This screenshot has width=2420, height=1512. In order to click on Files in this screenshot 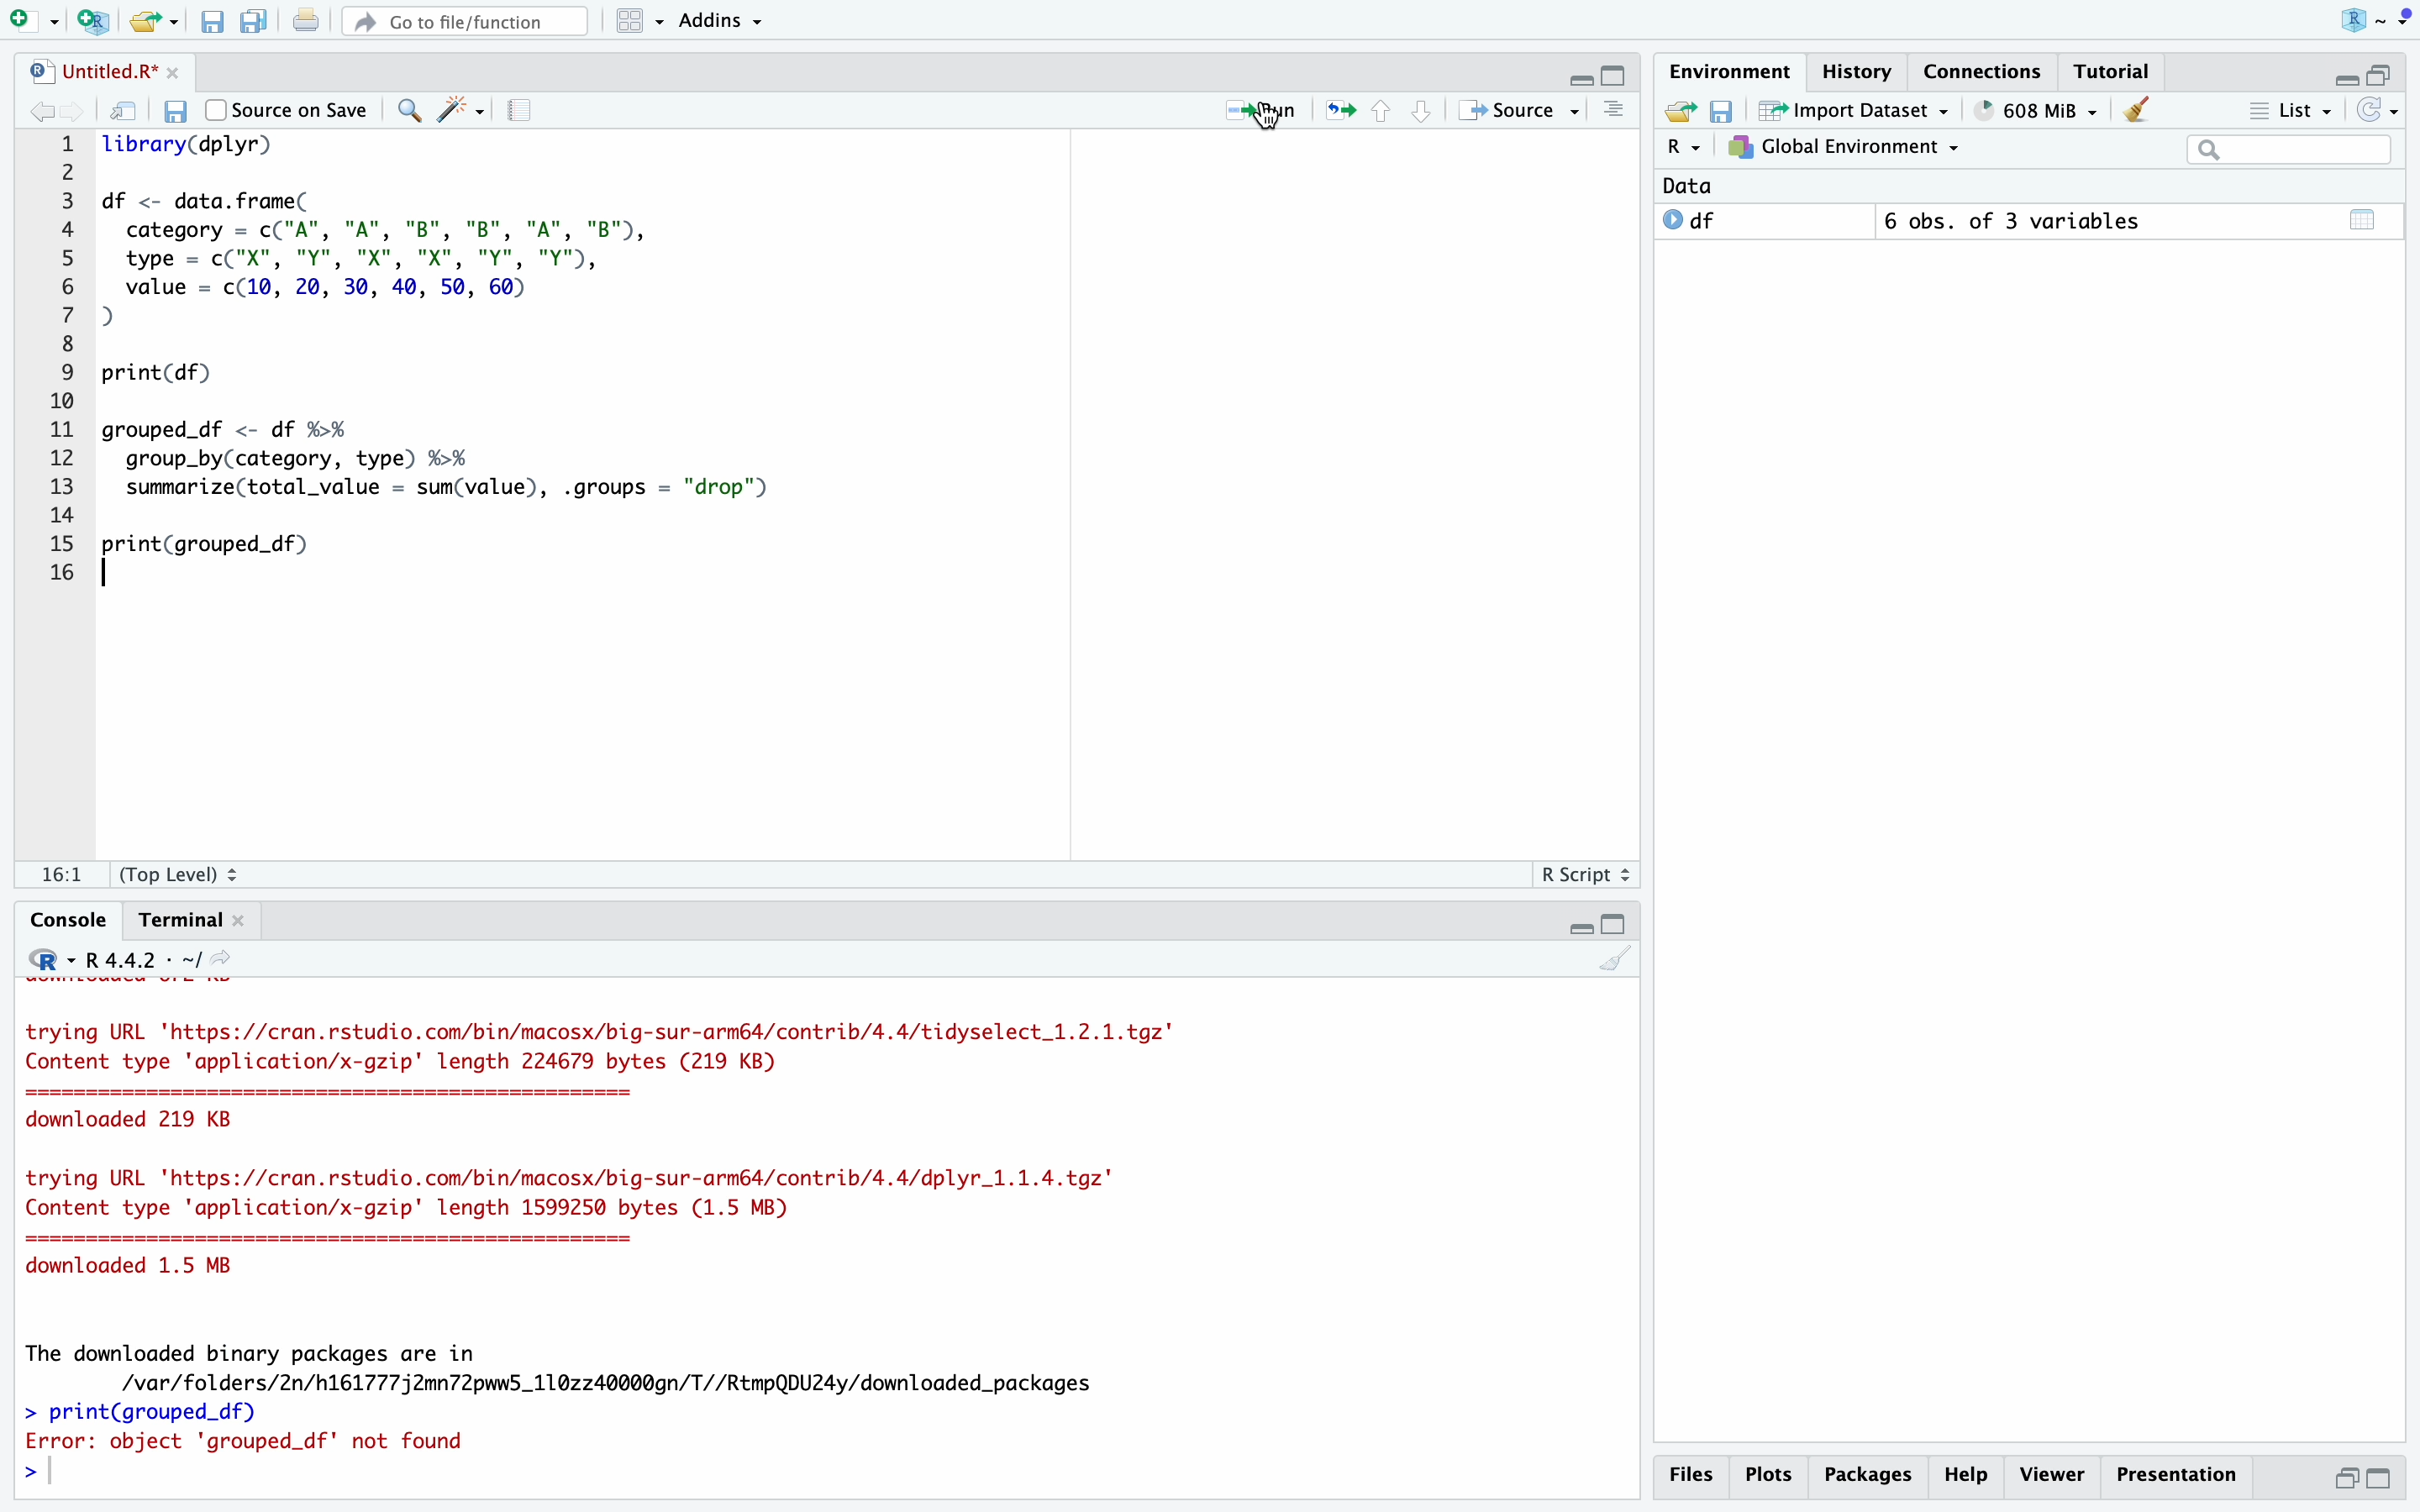, I will do `click(1695, 1476)`.